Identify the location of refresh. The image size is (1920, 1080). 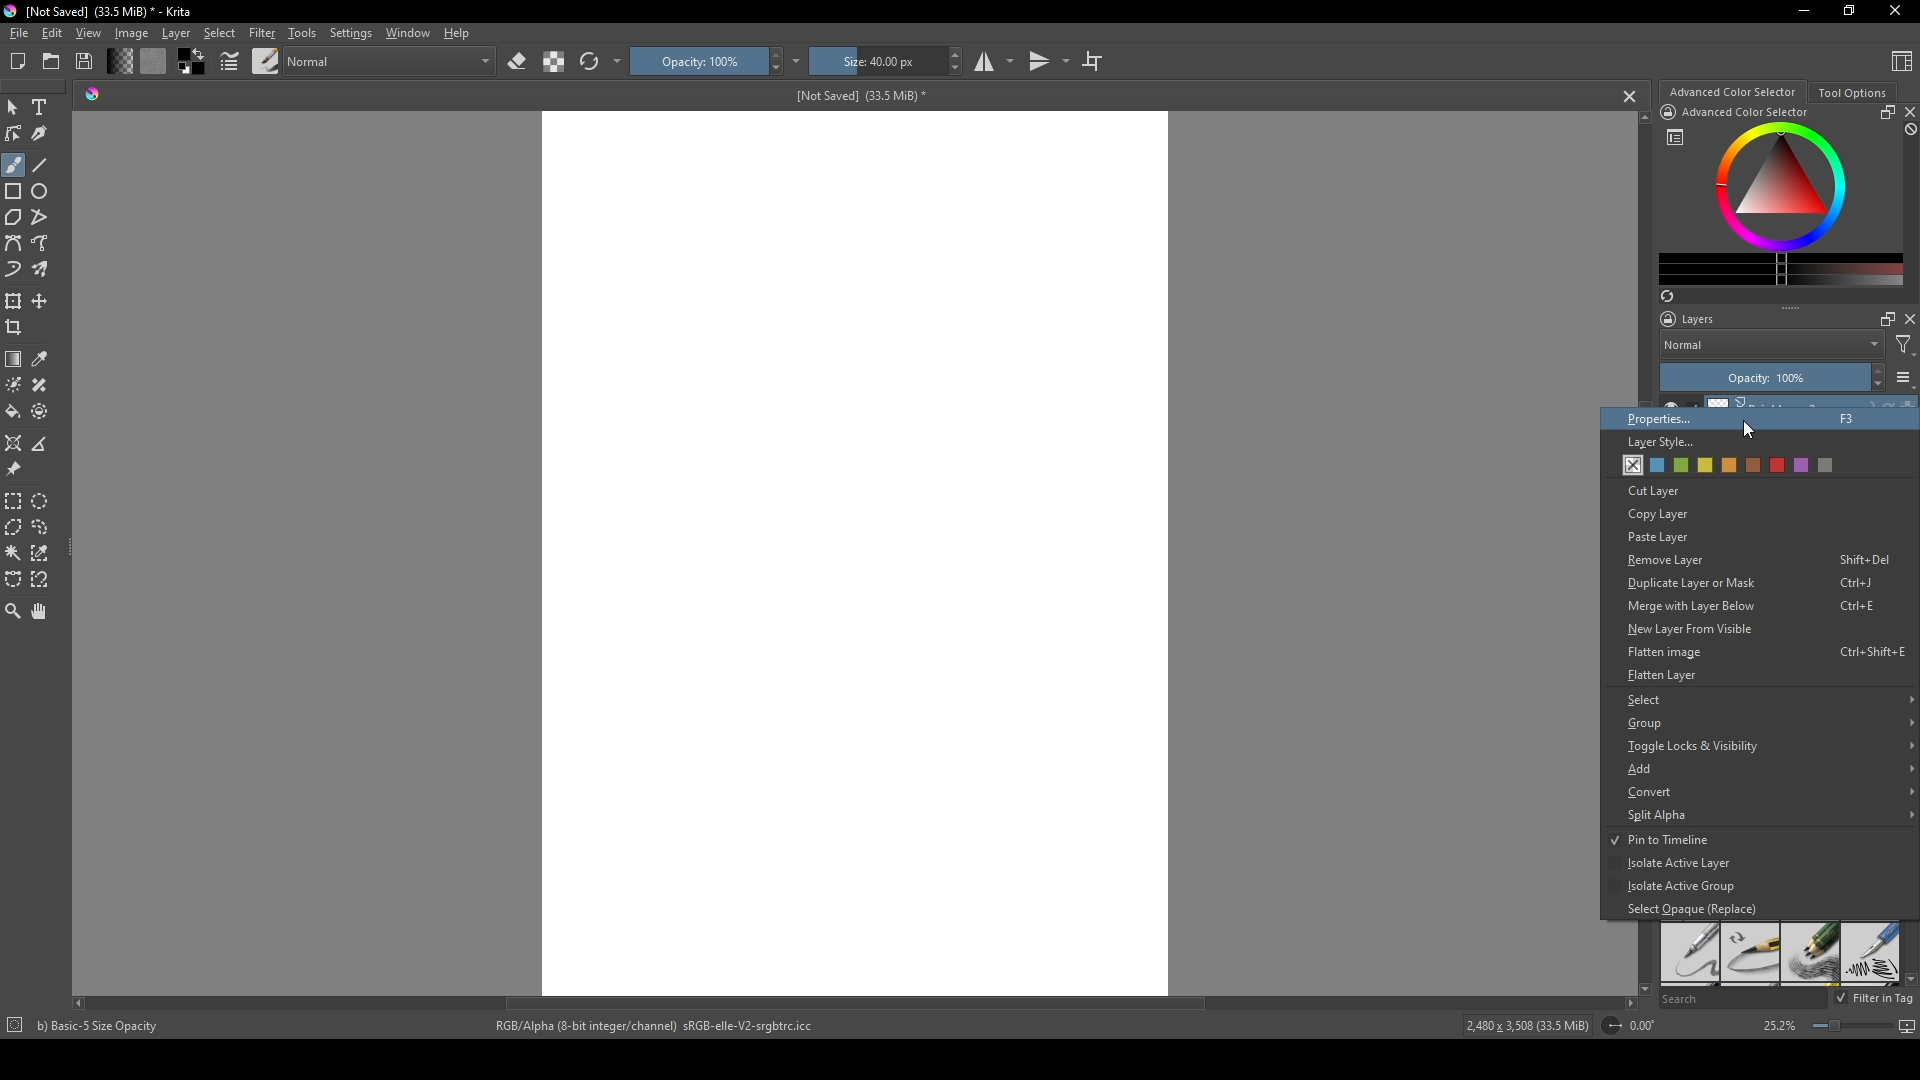
(1666, 296).